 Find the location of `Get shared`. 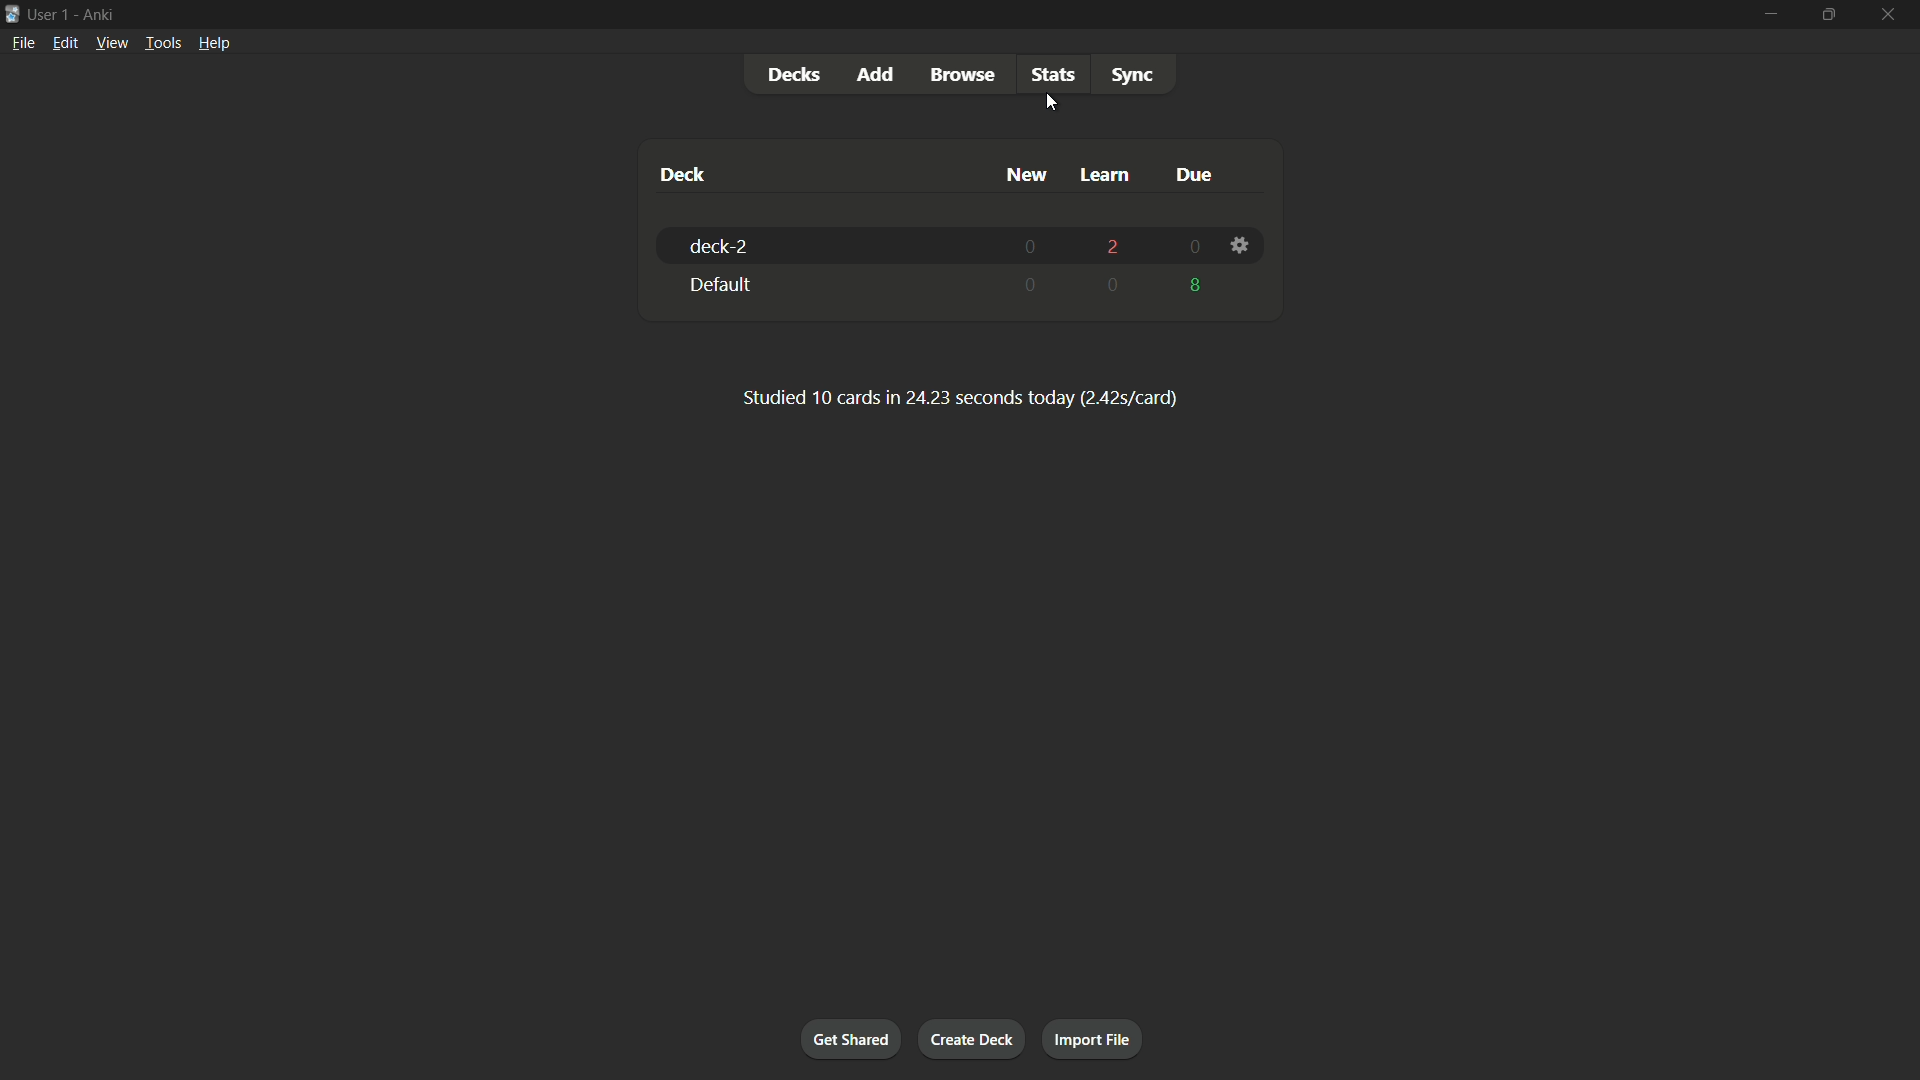

Get shared is located at coordinates (849, 1031).